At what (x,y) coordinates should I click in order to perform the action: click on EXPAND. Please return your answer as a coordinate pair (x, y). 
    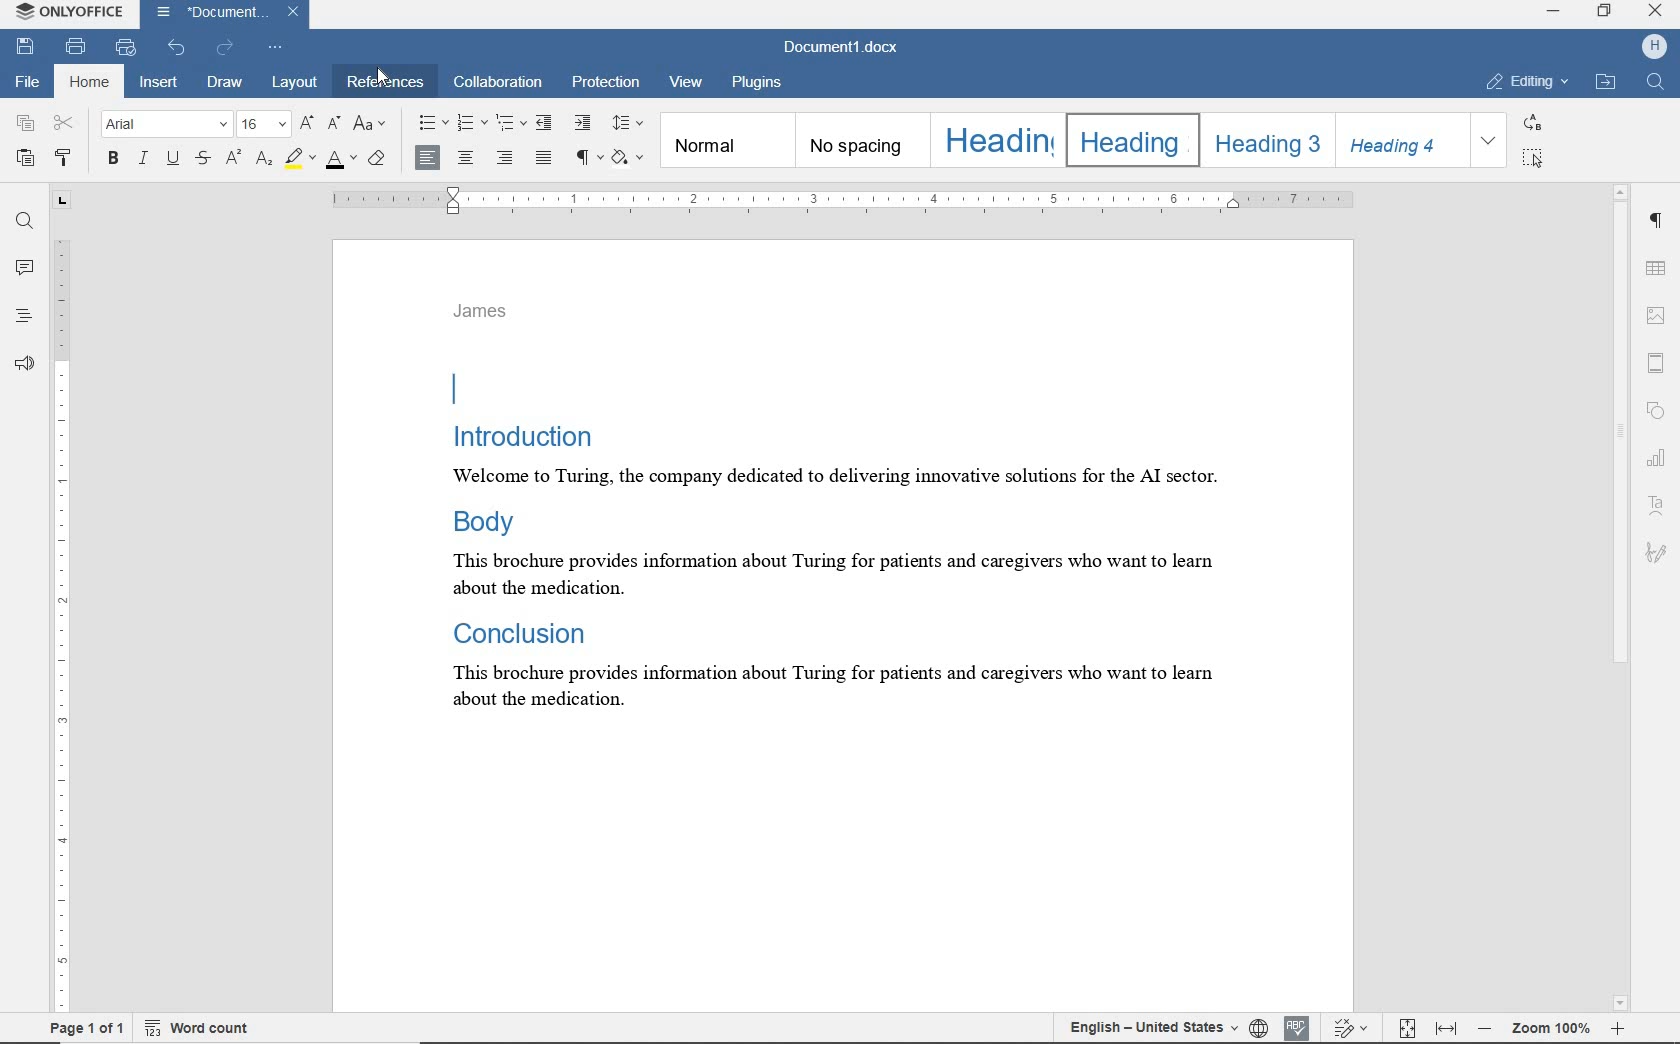
    Looking at the image, I should click on (1488, 140).